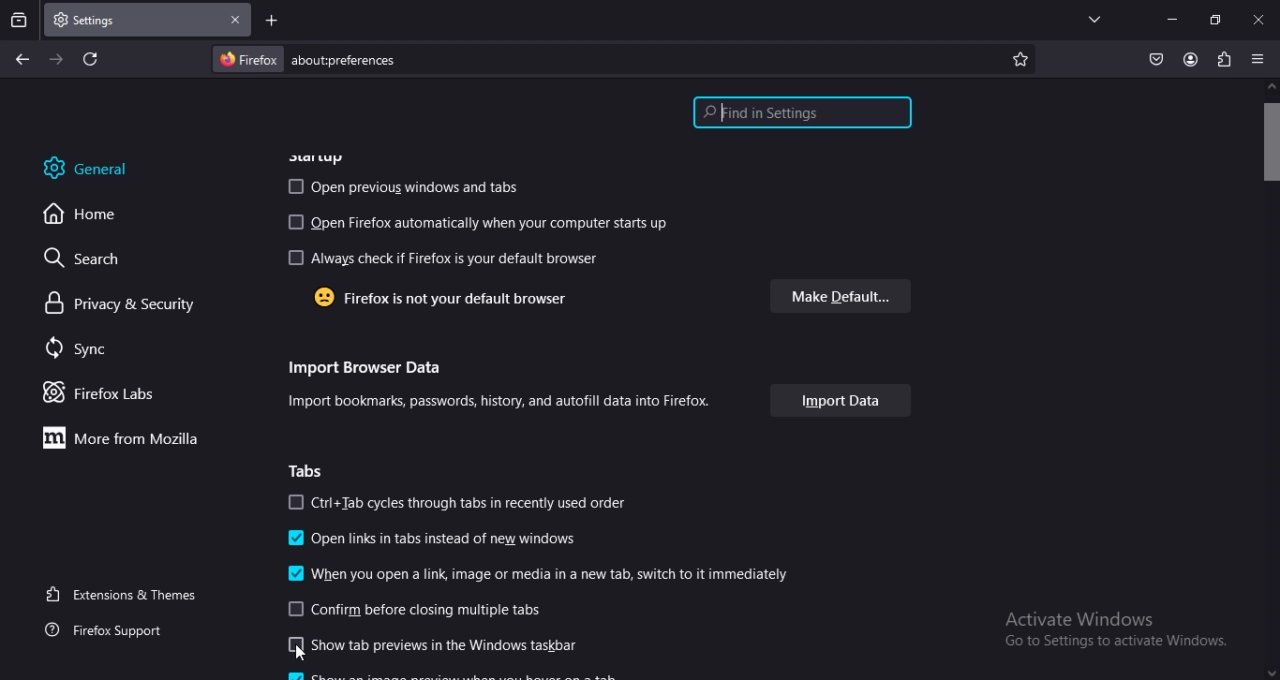  I want to click on firefox support, so click(118, 629).